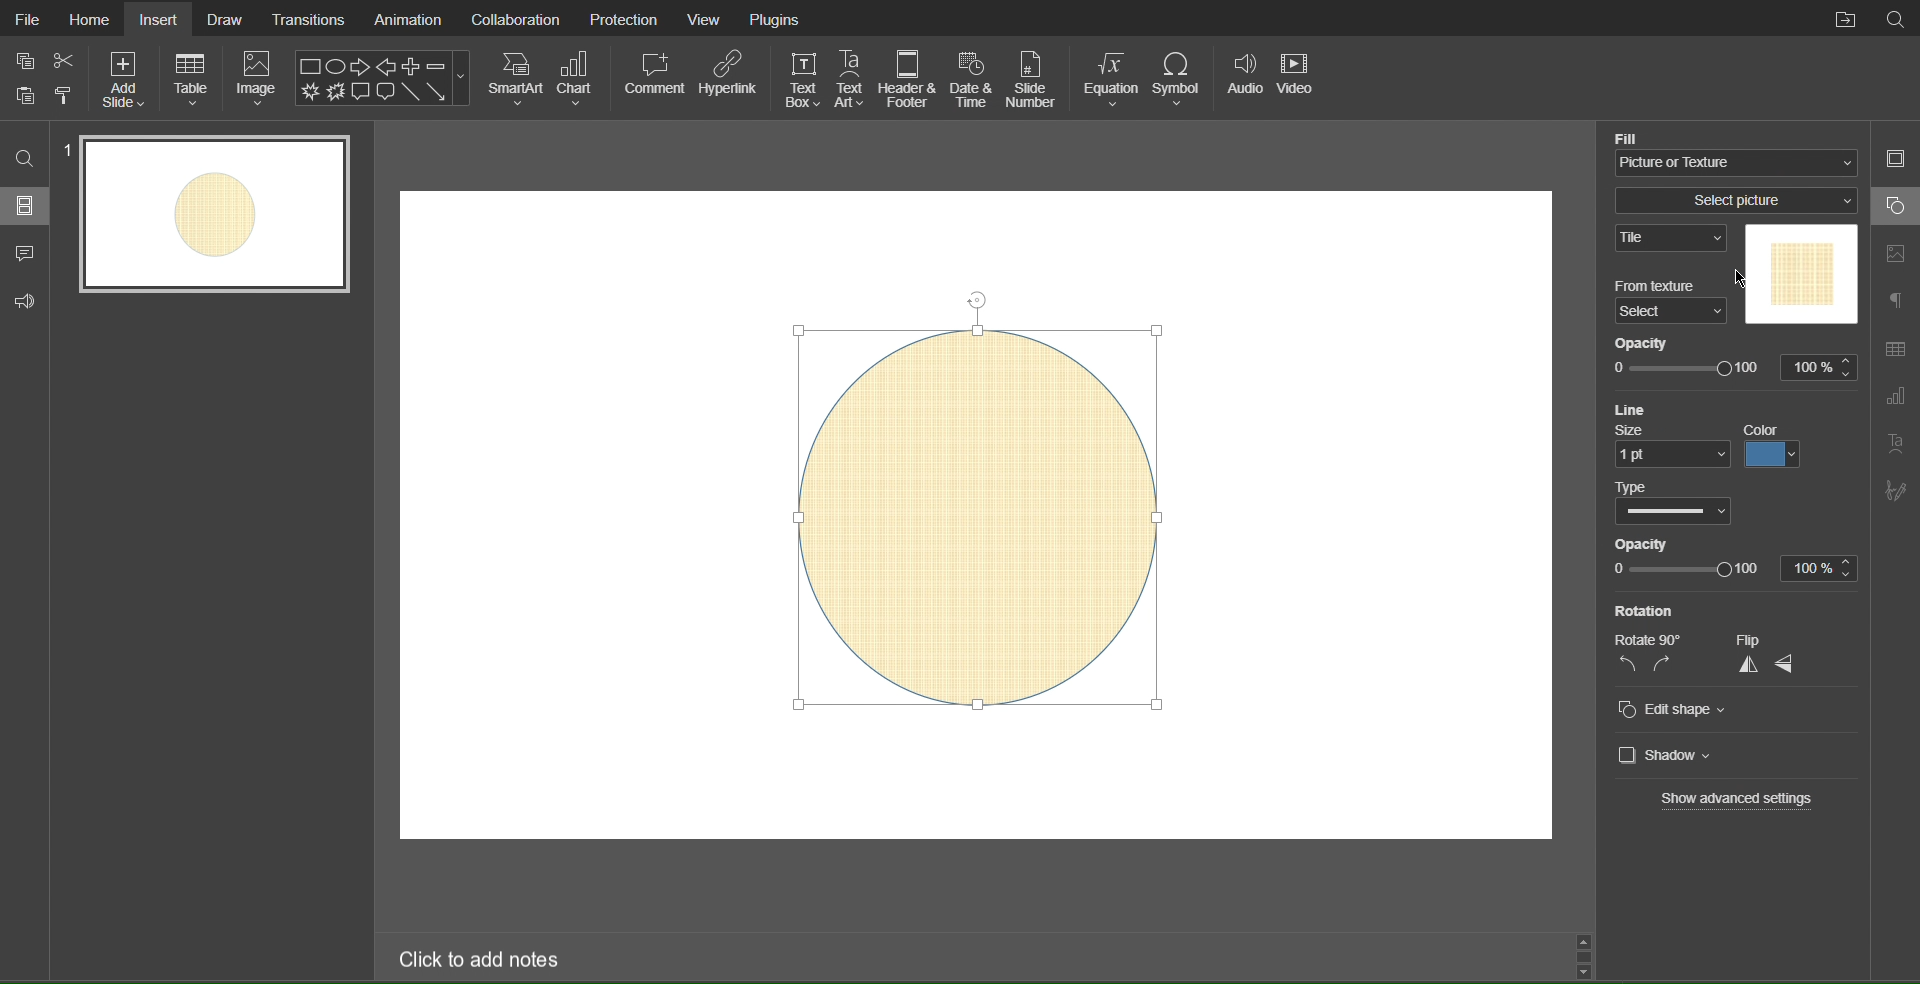 Image resolution: width=1920 pixels, height=984 pixels. I want to click on copy, so click(29, 98).